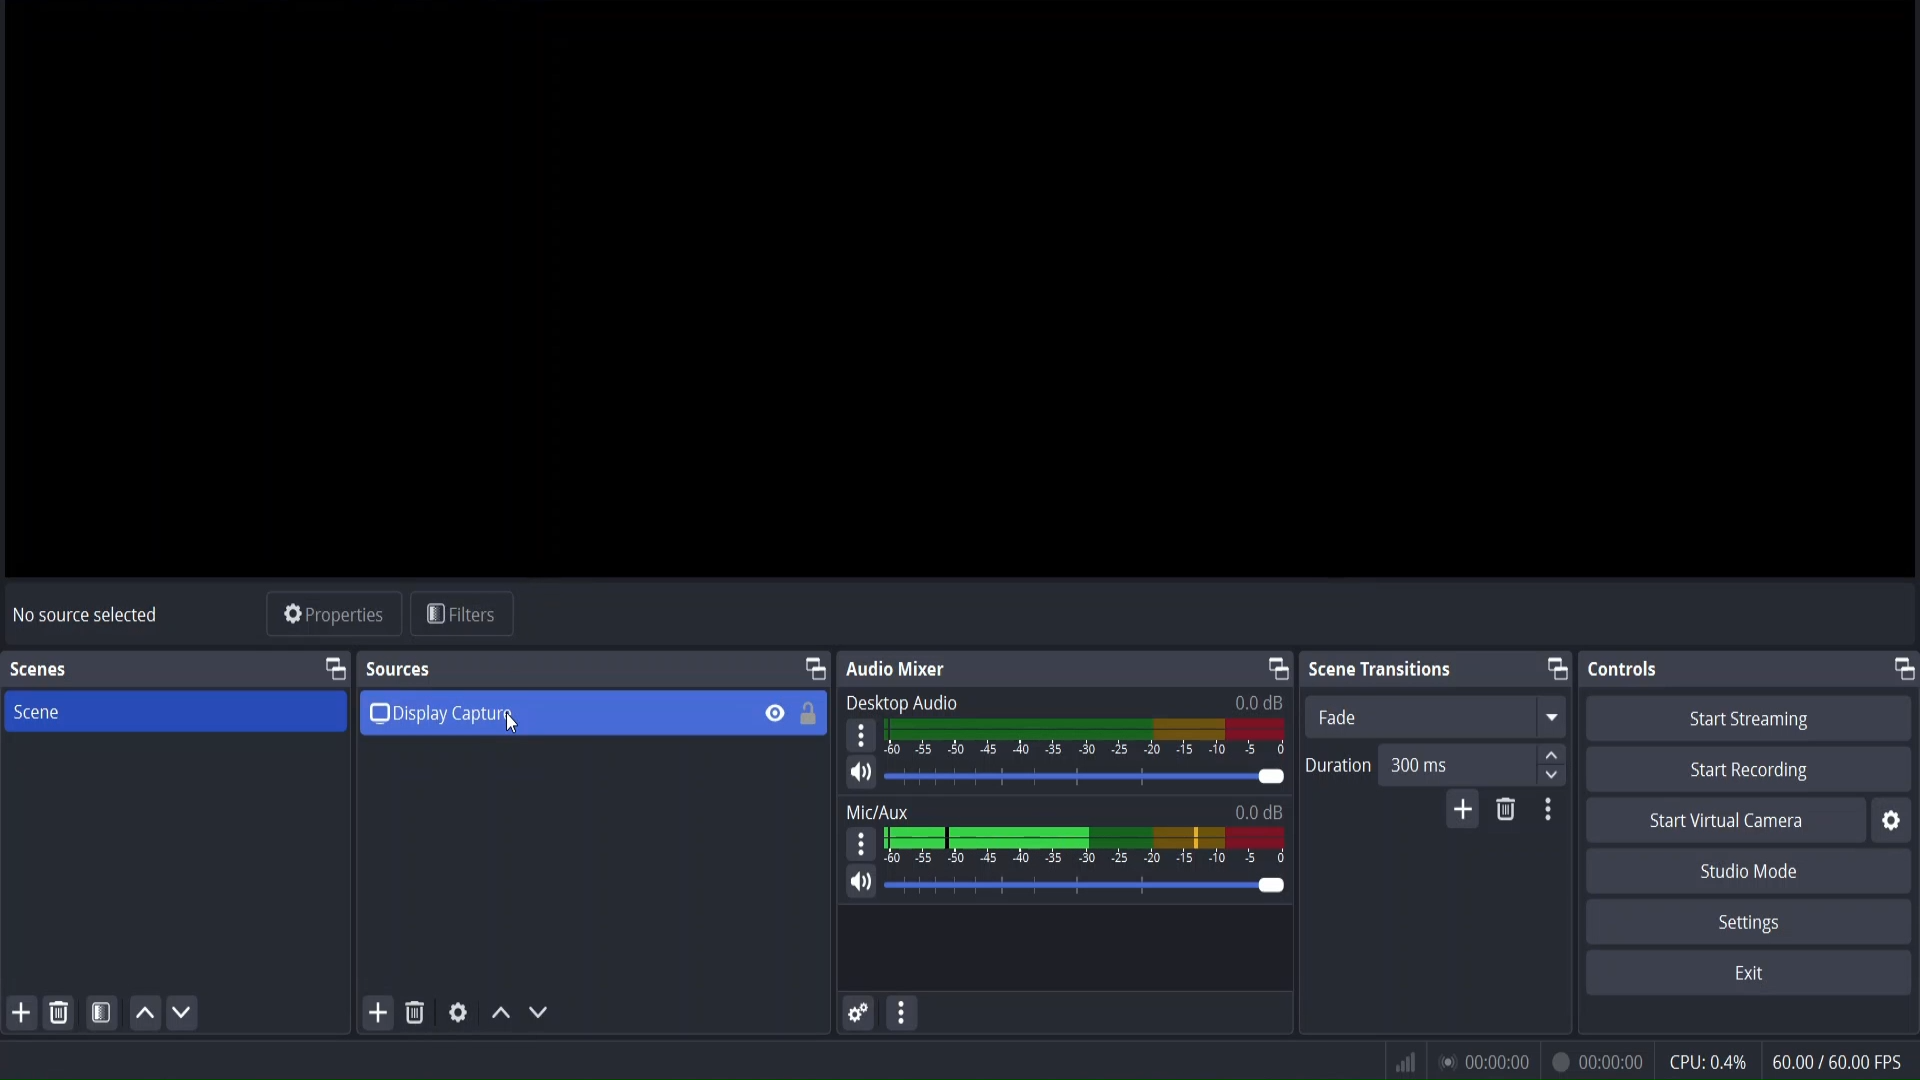  I want to click on start recording, so click(1754, 771).